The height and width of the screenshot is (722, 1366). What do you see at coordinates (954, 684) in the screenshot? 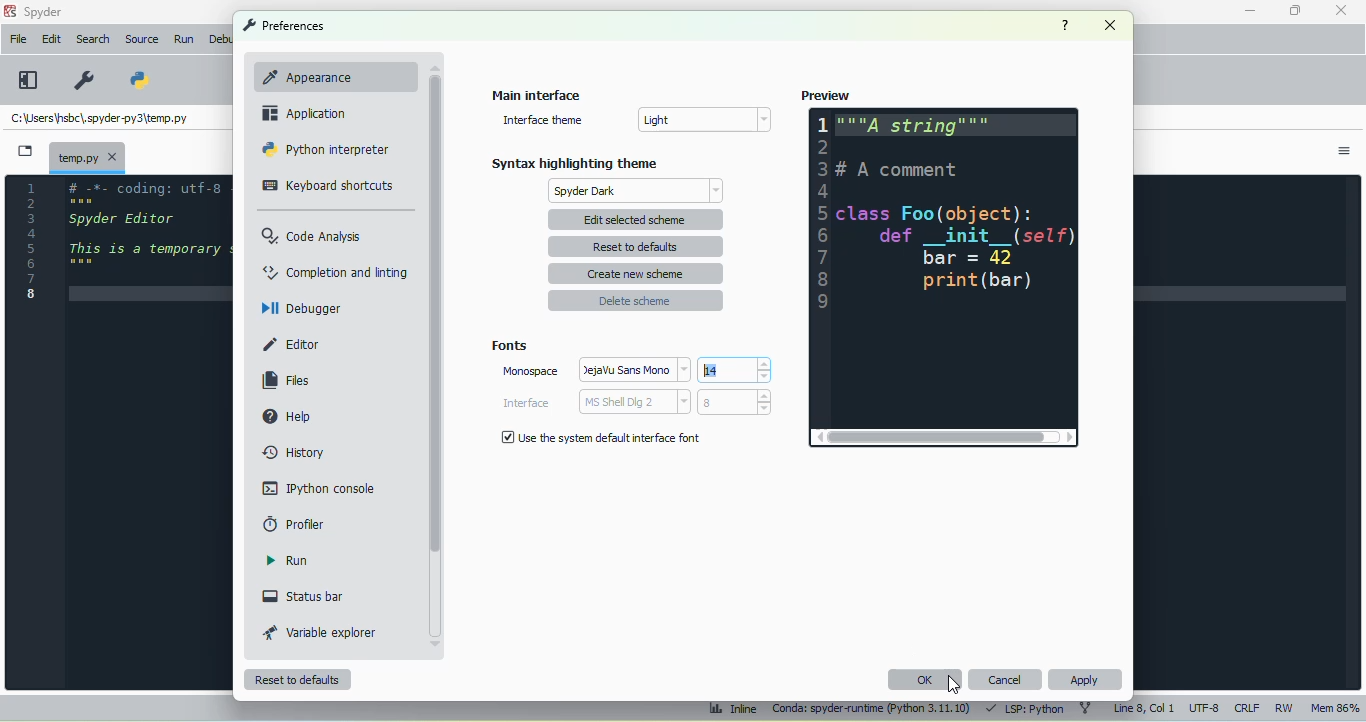
I see `cursor` at bounding box center [954, 684].